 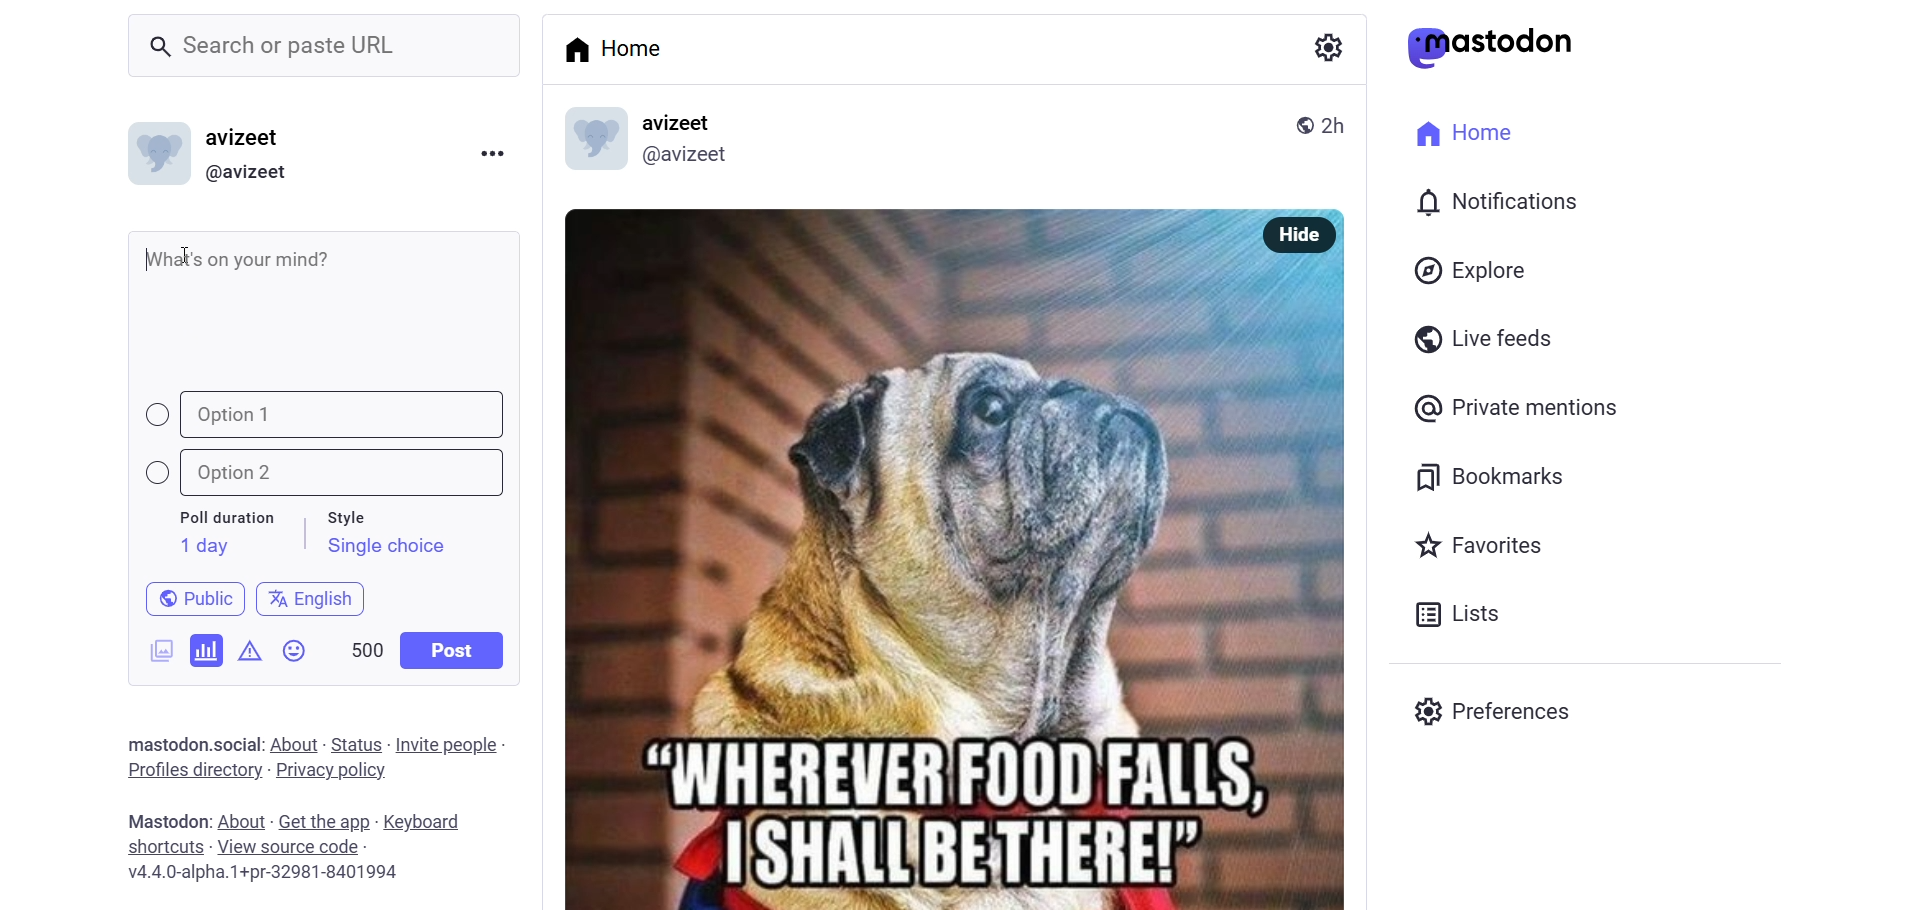 What do you see at coordinates (201, 546) in the screenshot?
I see `1 day` at bounding box center [201, 546].